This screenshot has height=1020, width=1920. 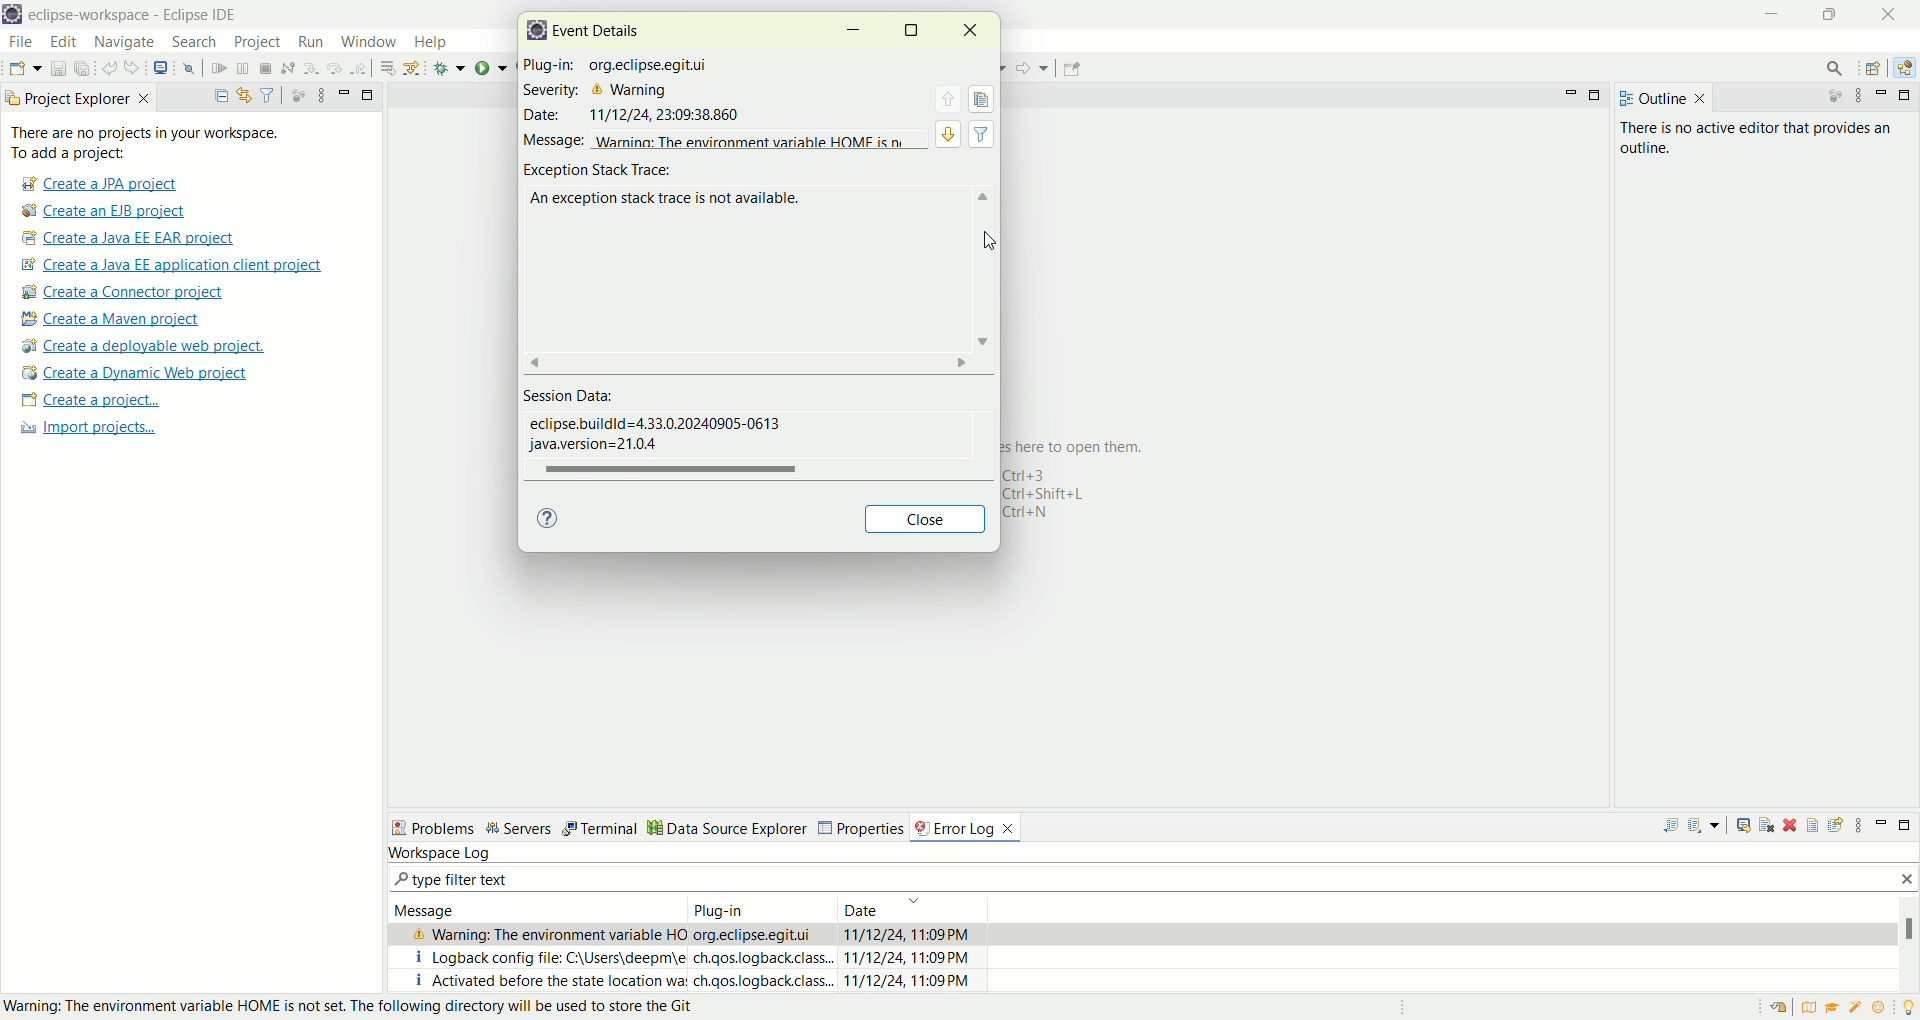 I want to click on minimize, so click(x=342, y=93).